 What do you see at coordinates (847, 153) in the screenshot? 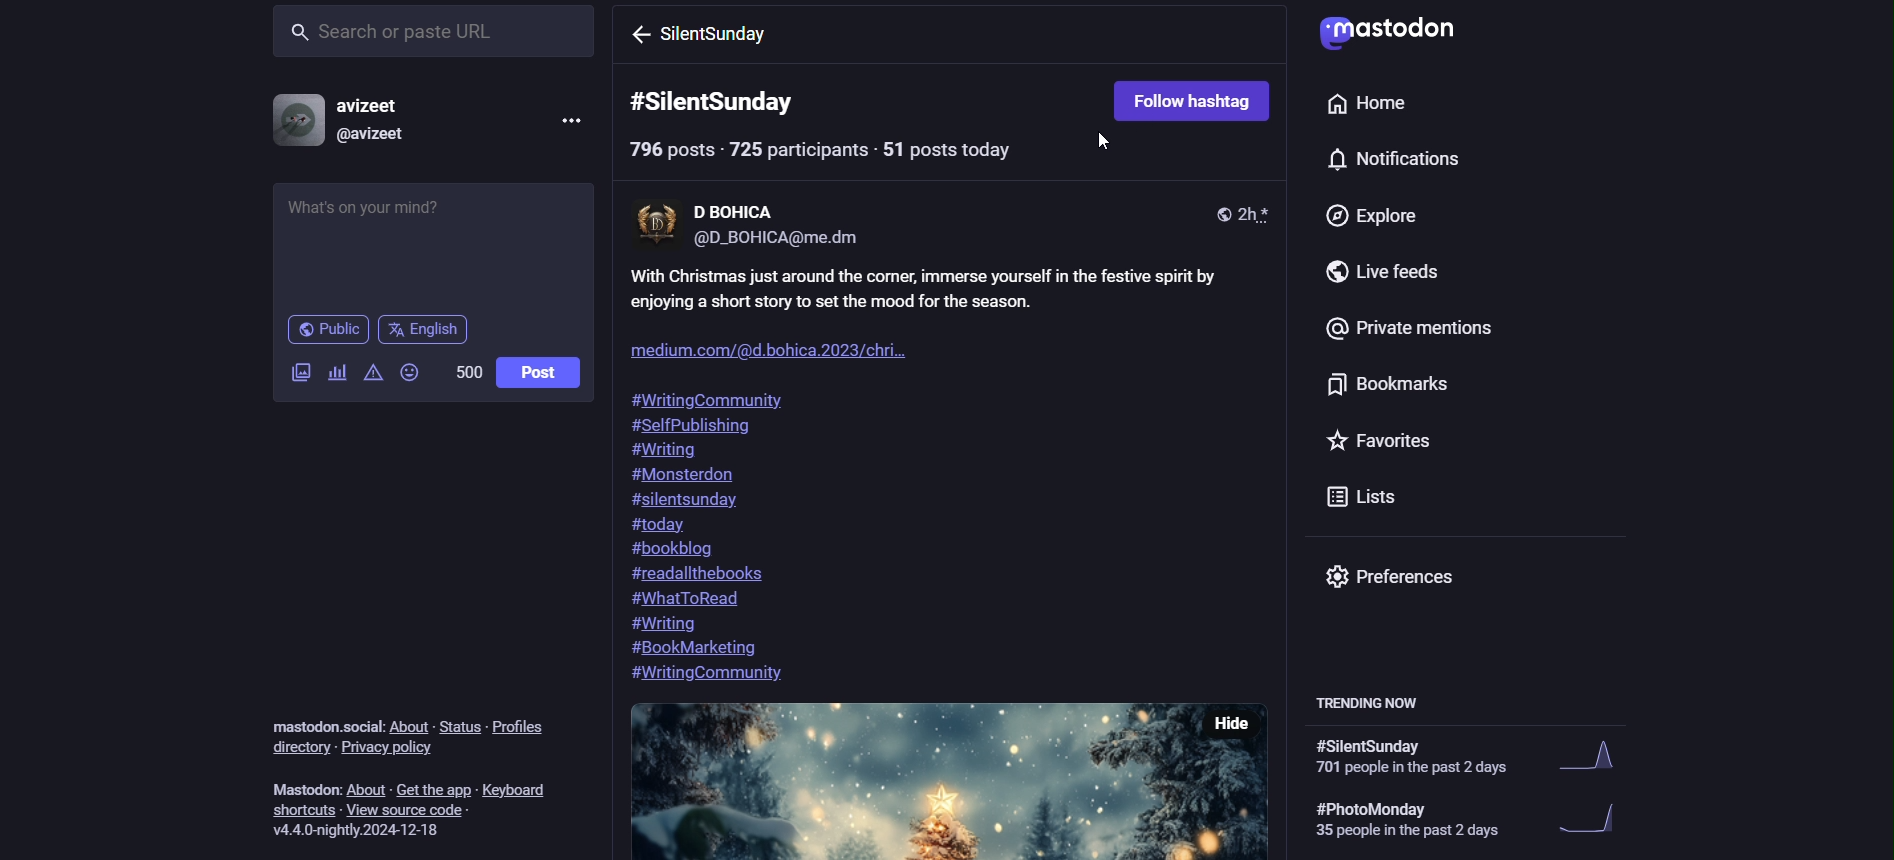
I see `796 posts - 725 participants - 51 posts today` at bounding box center [847, 153].